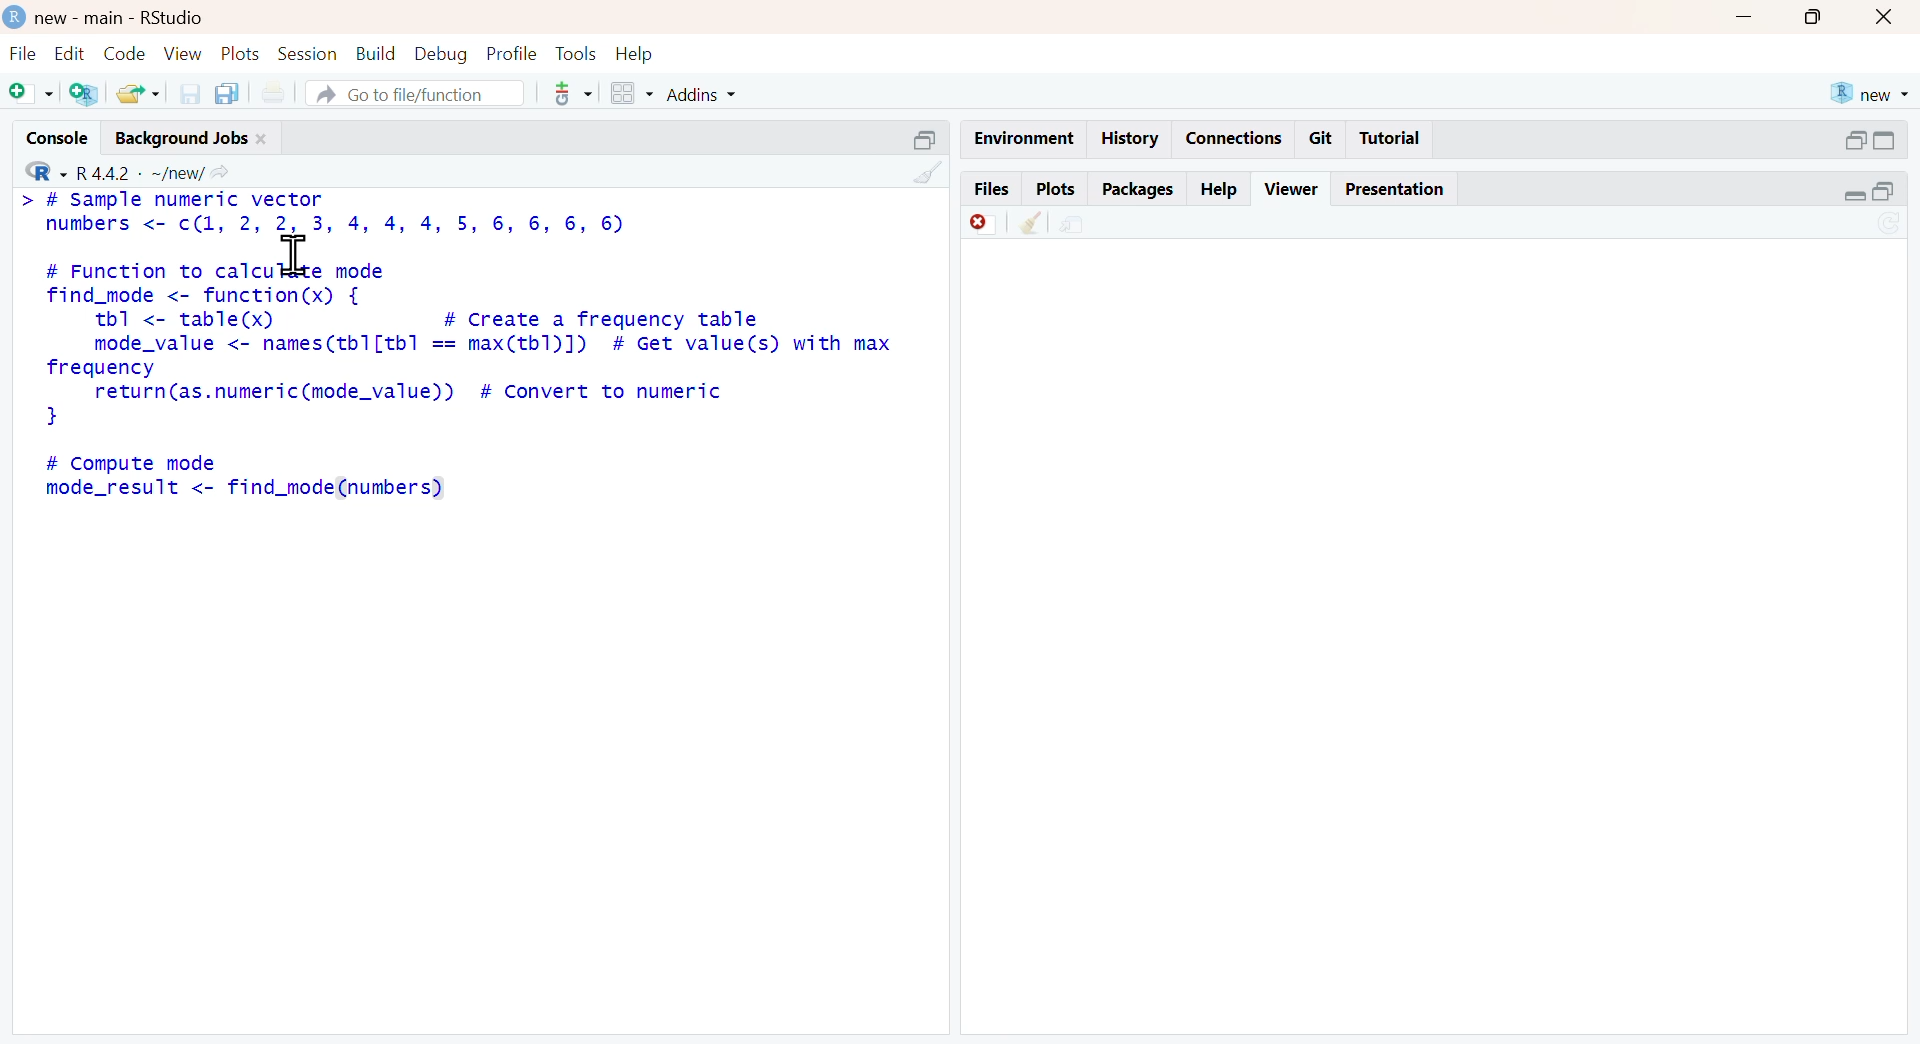 The width and height of the screenshot is (1920, 1044). I want to click on R 4.4.2 ~/new/, so click(140, 174).